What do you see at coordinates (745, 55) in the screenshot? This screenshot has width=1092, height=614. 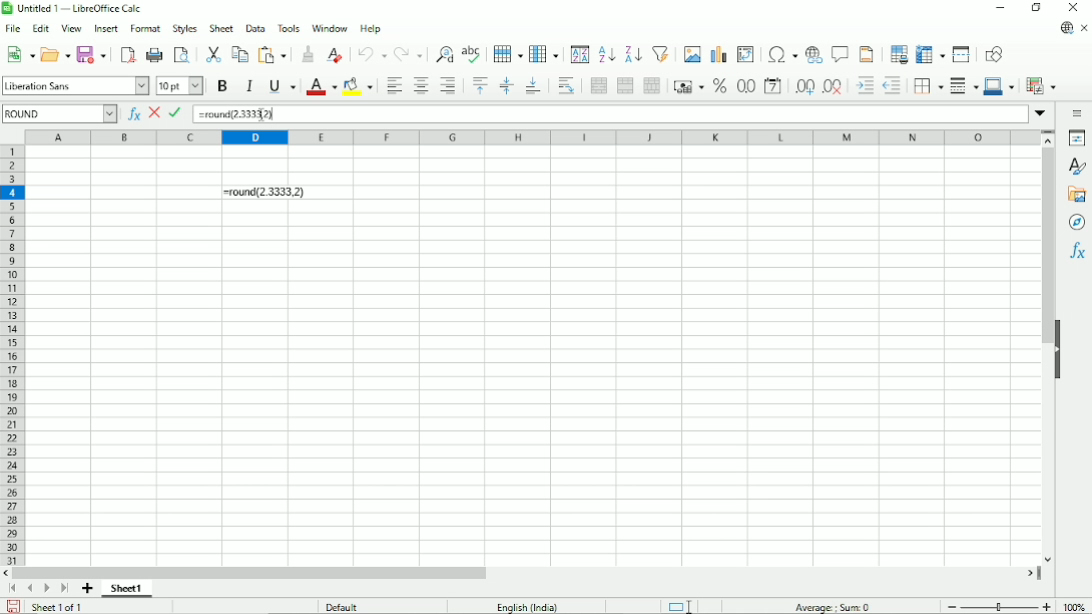 I see `Insert or edit pivot table` at bounding box center [745, 55].